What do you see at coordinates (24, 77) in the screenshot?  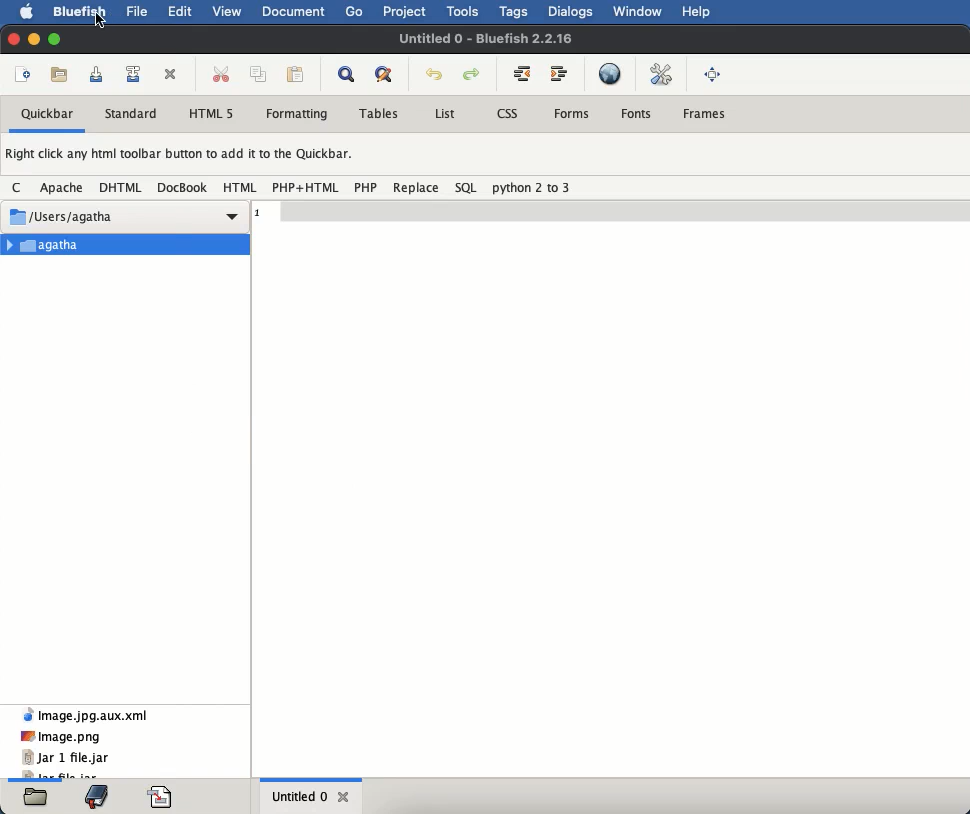 I see `new file` at bounding box center [24, 77].